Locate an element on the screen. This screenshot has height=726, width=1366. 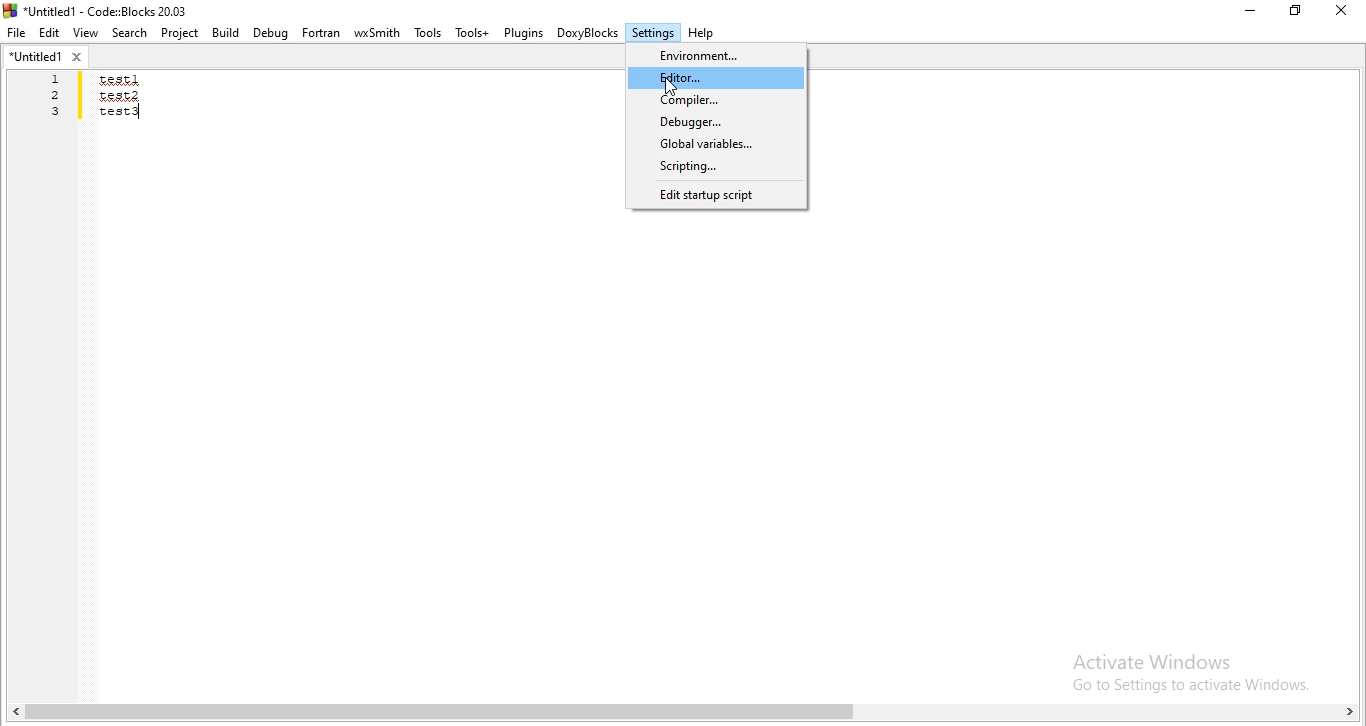
Debug  is located at coordinates (272, 32).